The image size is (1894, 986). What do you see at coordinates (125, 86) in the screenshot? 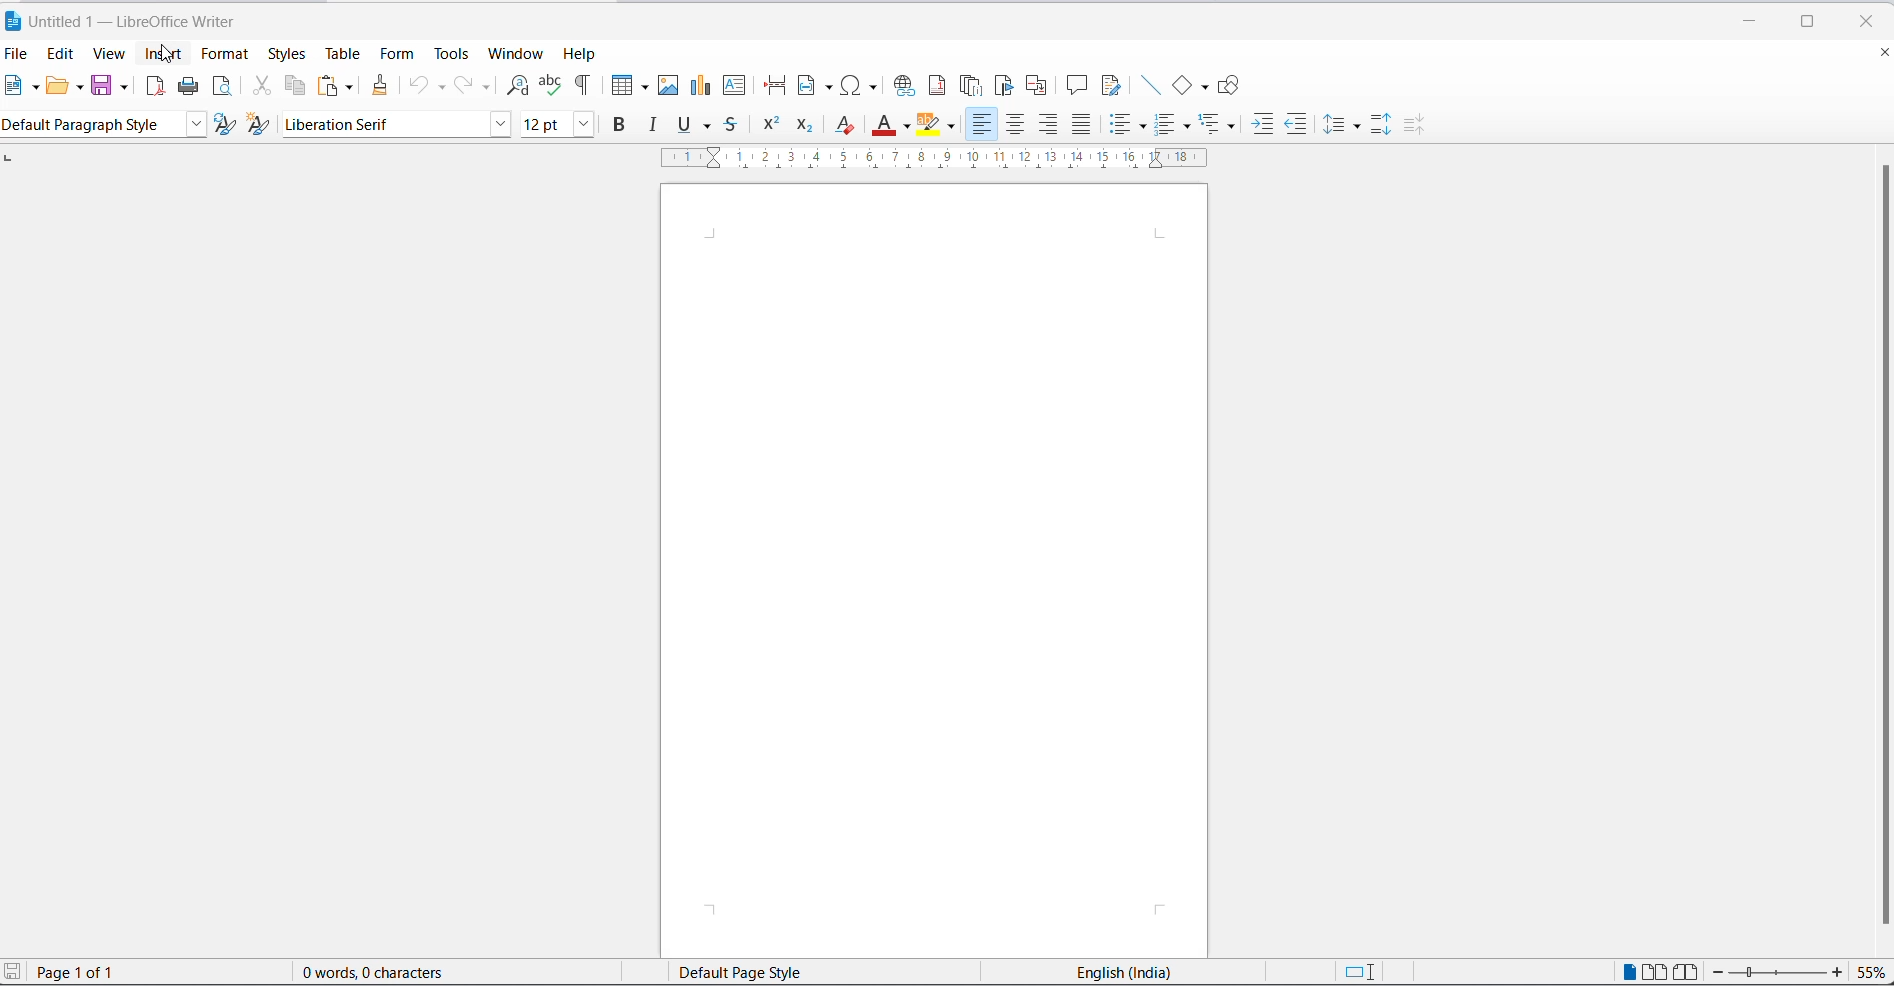
I see `save options` at bounding box center [125, 86].